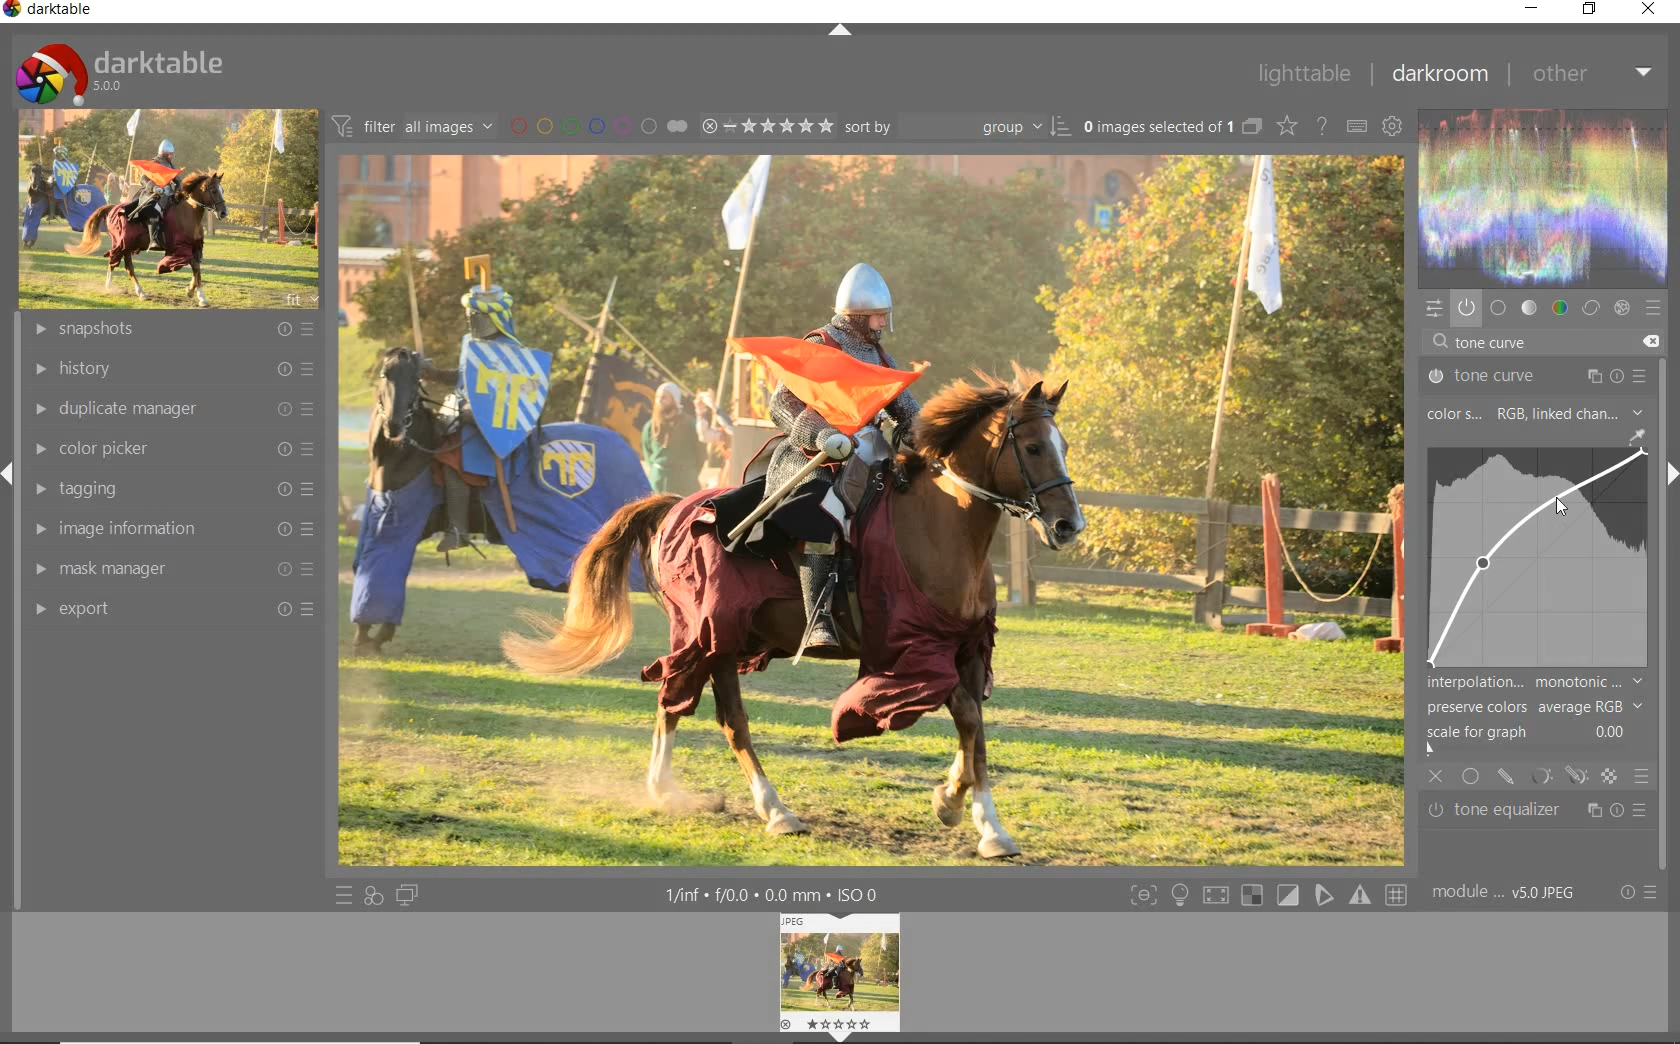 The image size is (1680, 1044). What do you see at coordinates (169, 529) in the screenshot?
I see `image information` at bounding box center [169, 529].